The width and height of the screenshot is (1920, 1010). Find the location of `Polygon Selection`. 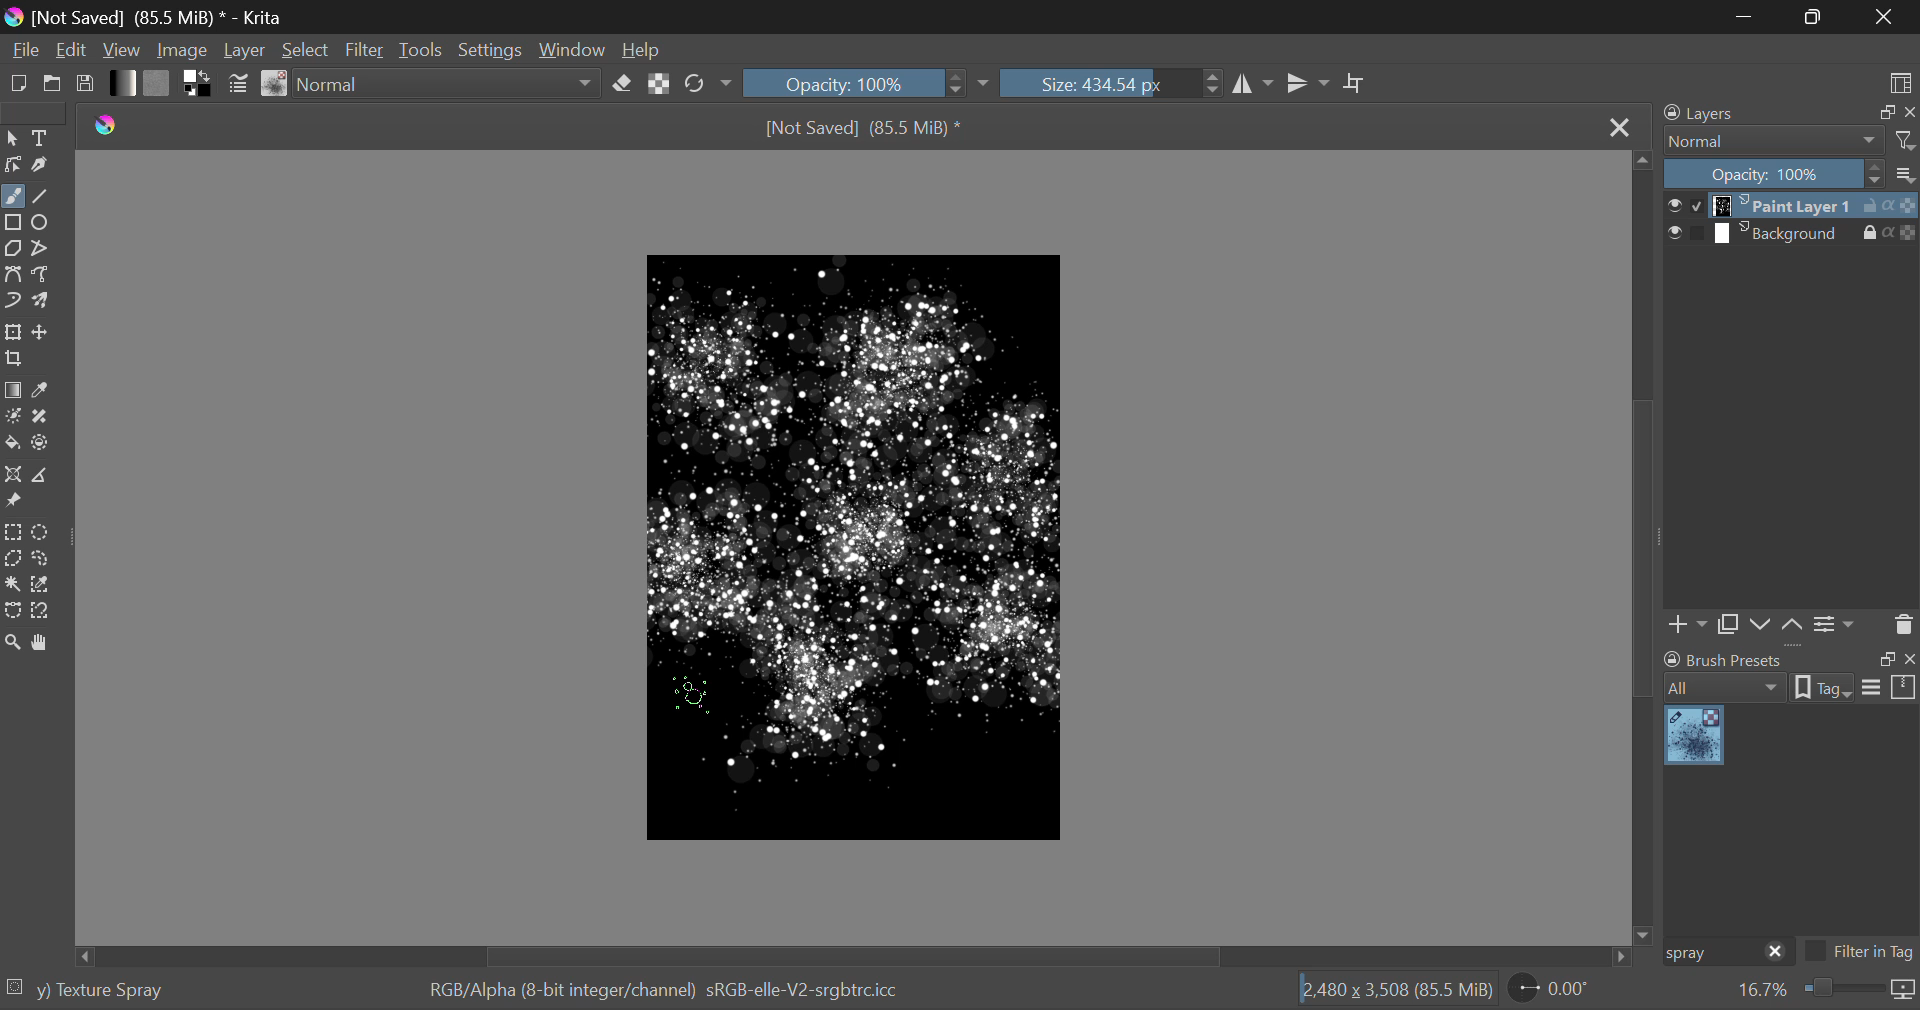

Polygon Selection is located at coordinates (13, 557).